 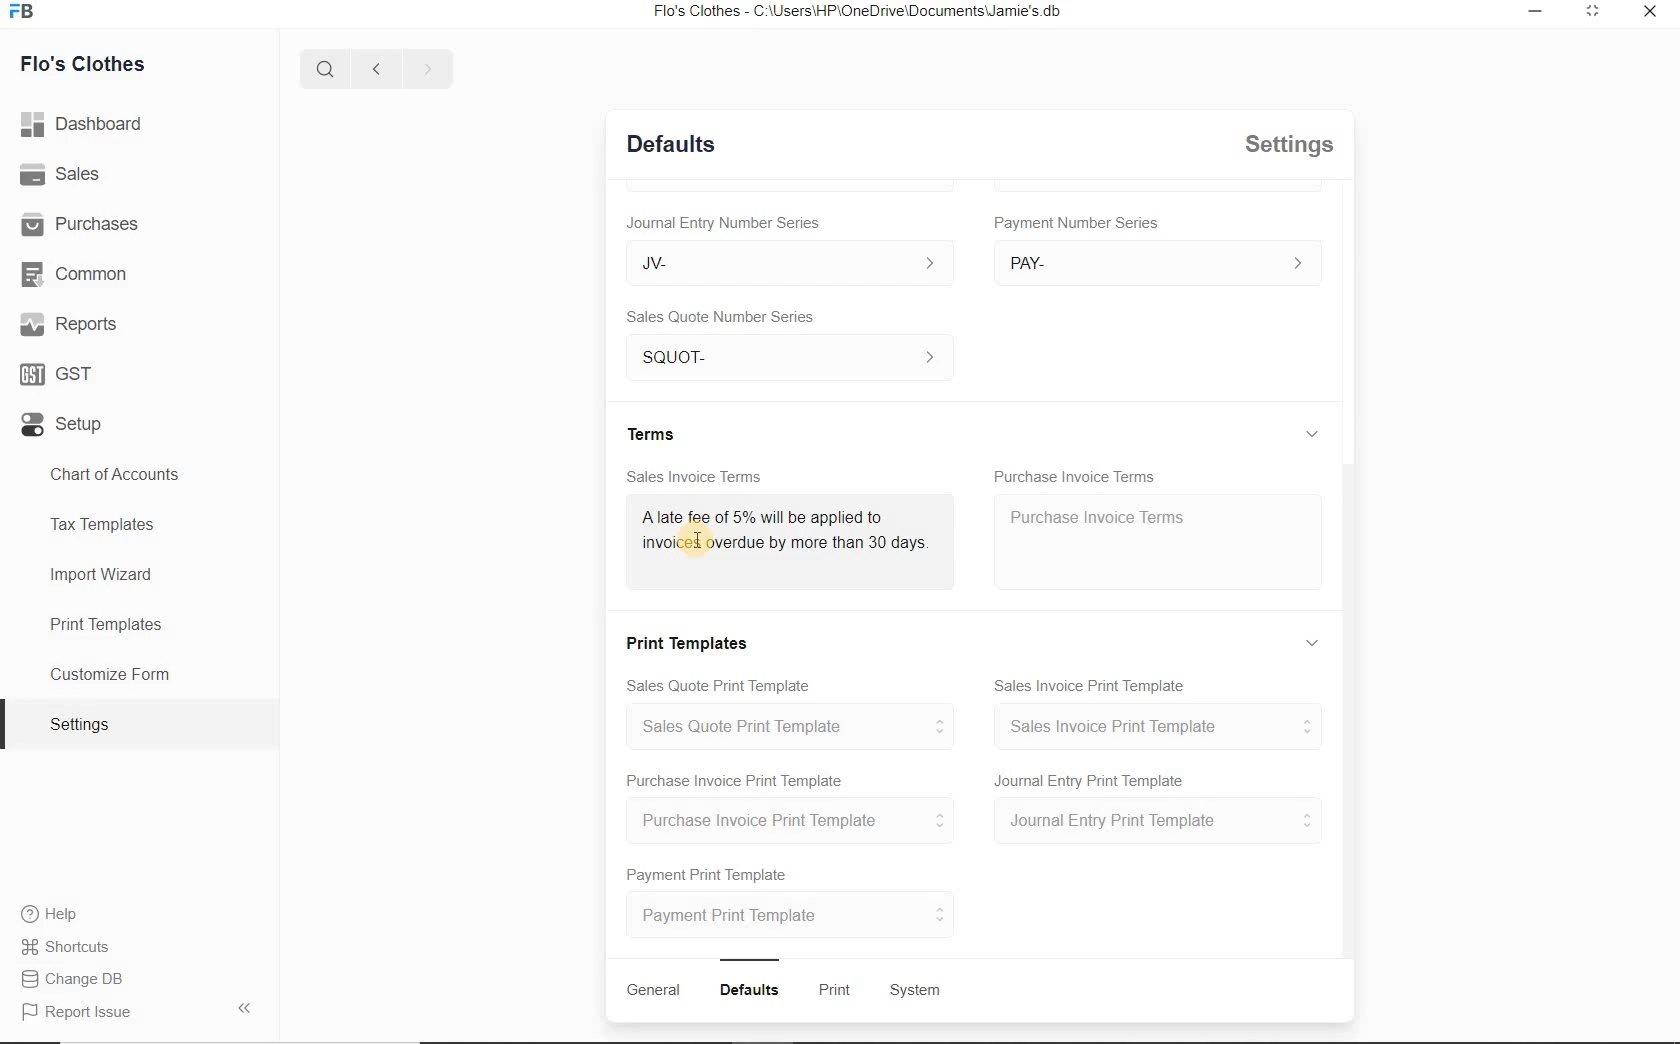 I want to click on Search, so click(x=322, y=66).